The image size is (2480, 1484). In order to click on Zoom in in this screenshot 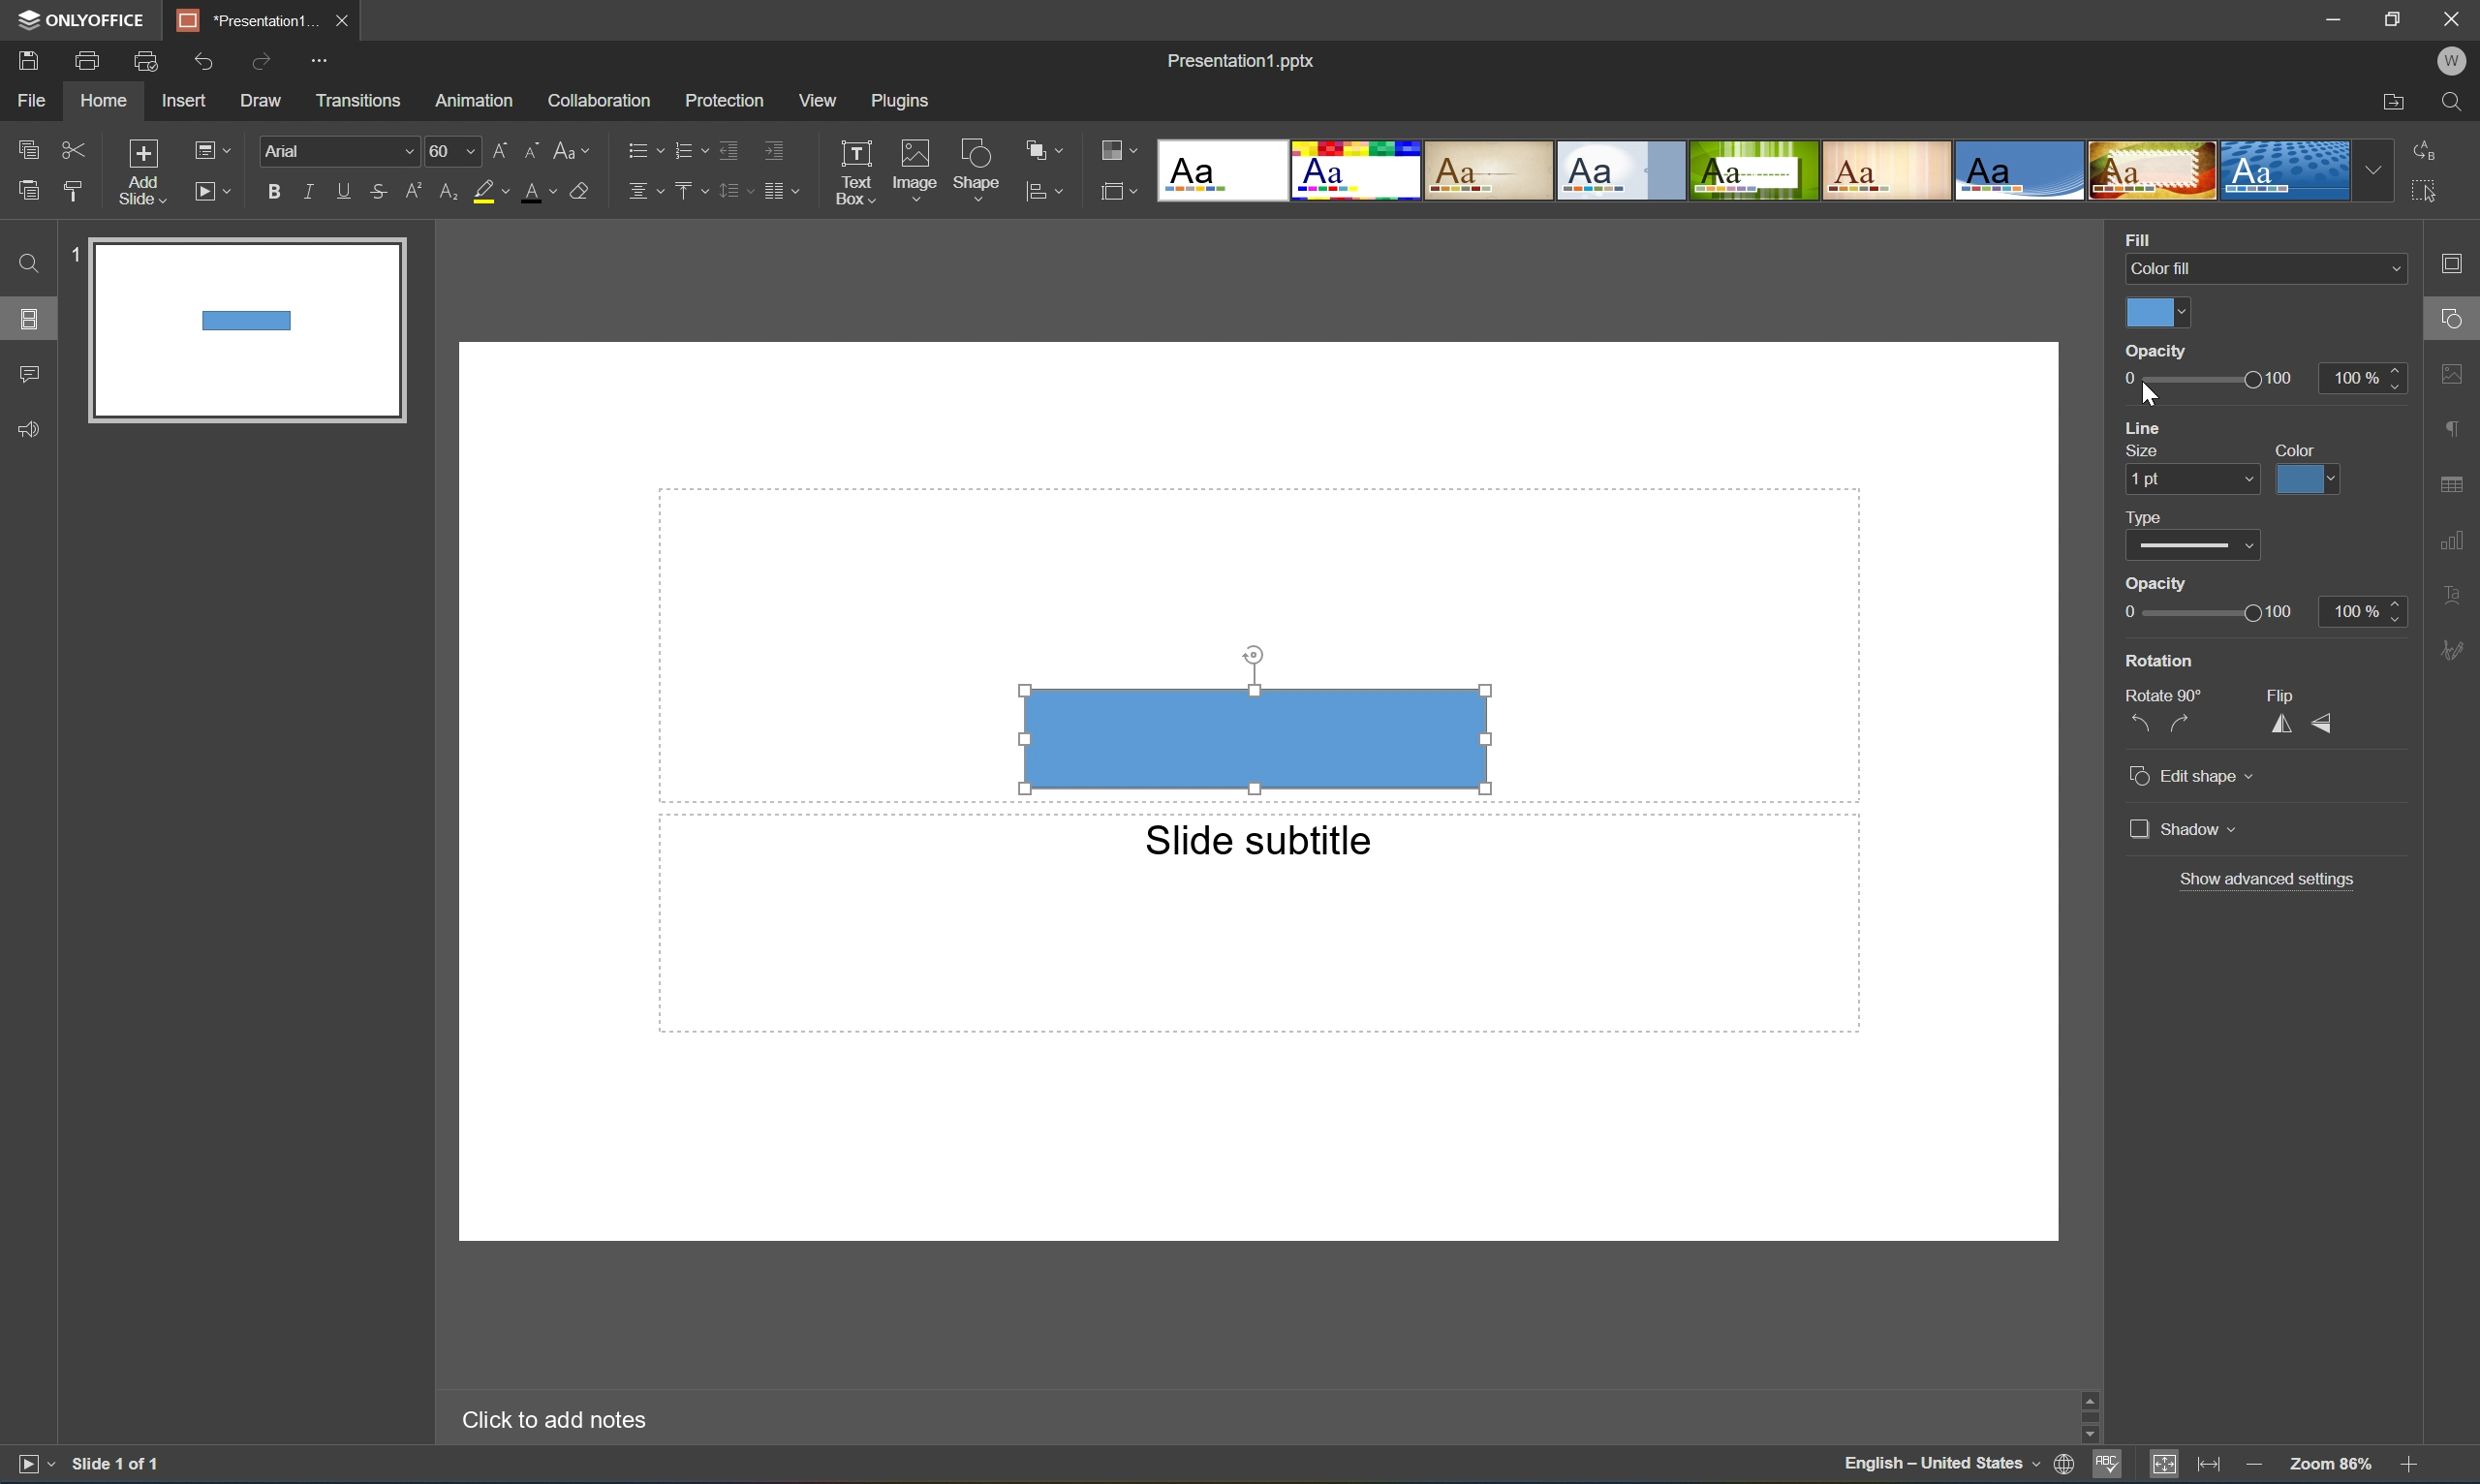, I will do `click(2407, 1467)`.